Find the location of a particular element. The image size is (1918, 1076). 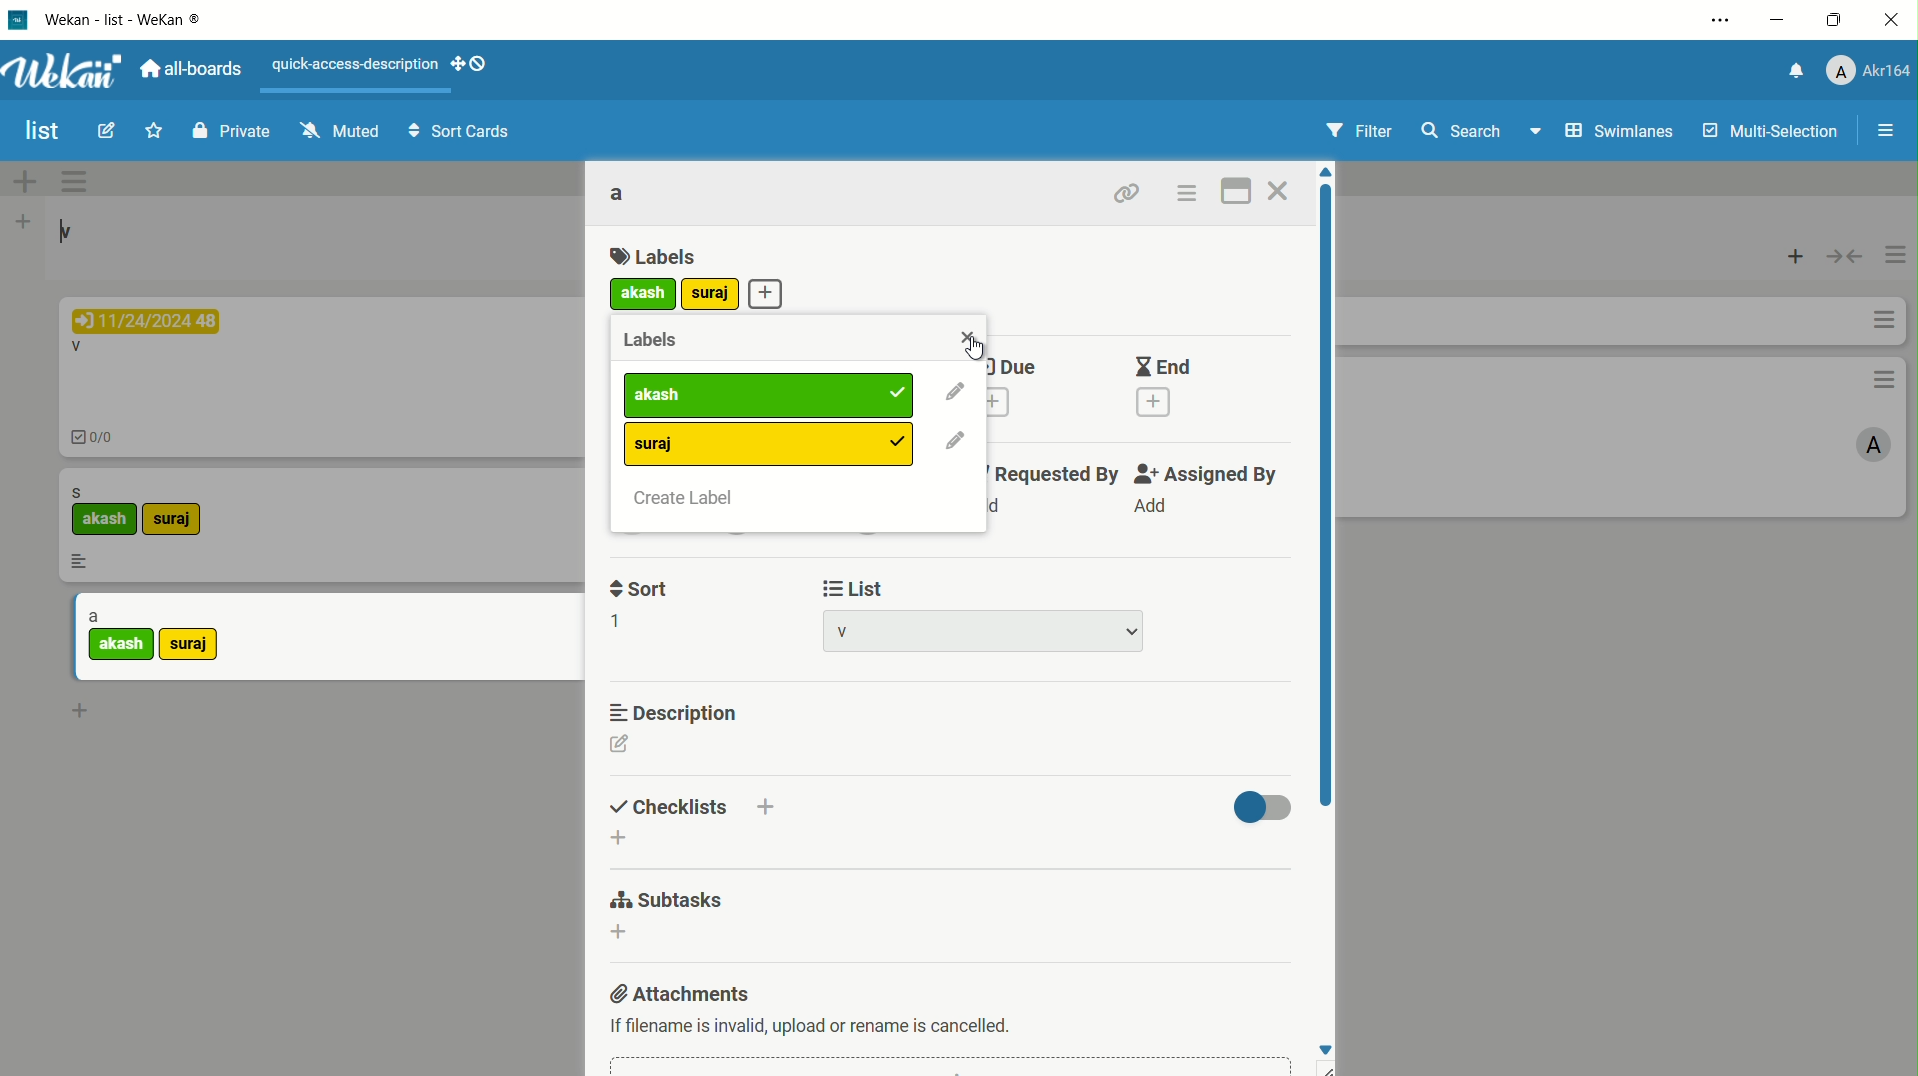

description is located at coordinates (671, 712).